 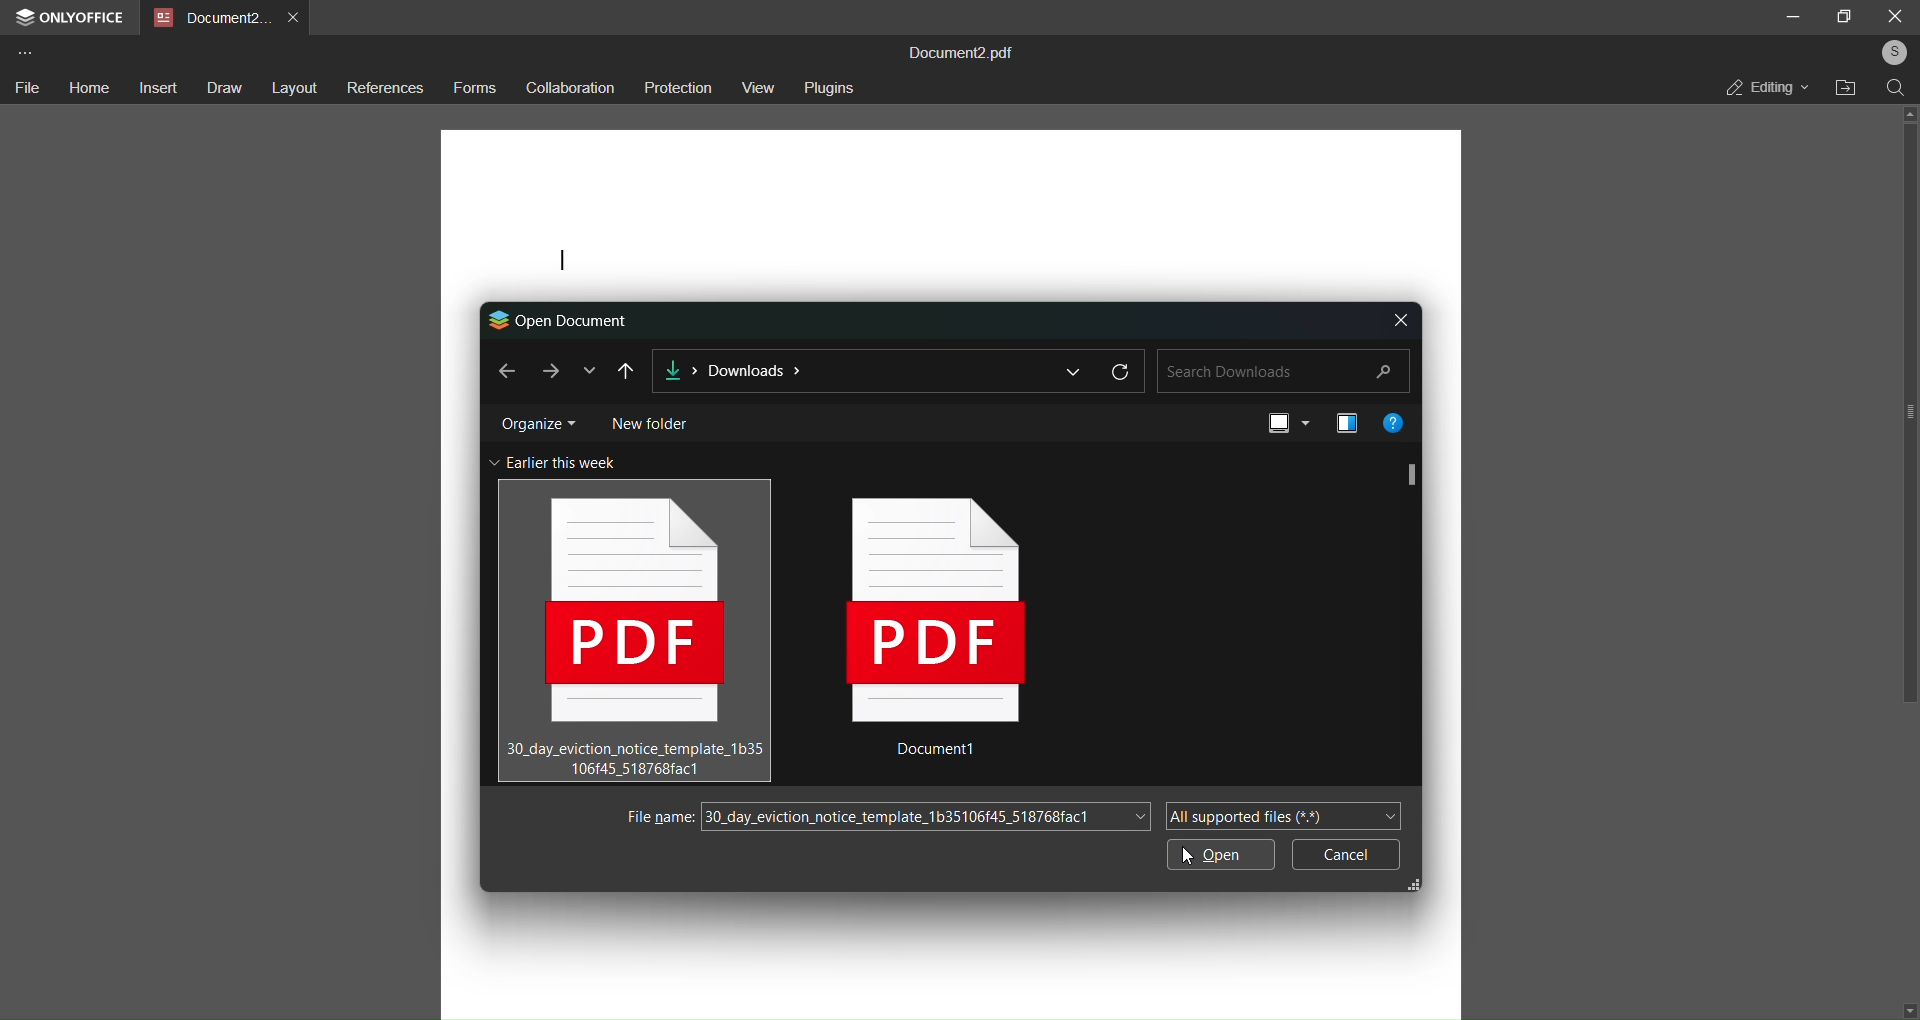 What do you see at coordinates (850, 372) in the screenshot?
I see `path` at bounding box center [850, 372].